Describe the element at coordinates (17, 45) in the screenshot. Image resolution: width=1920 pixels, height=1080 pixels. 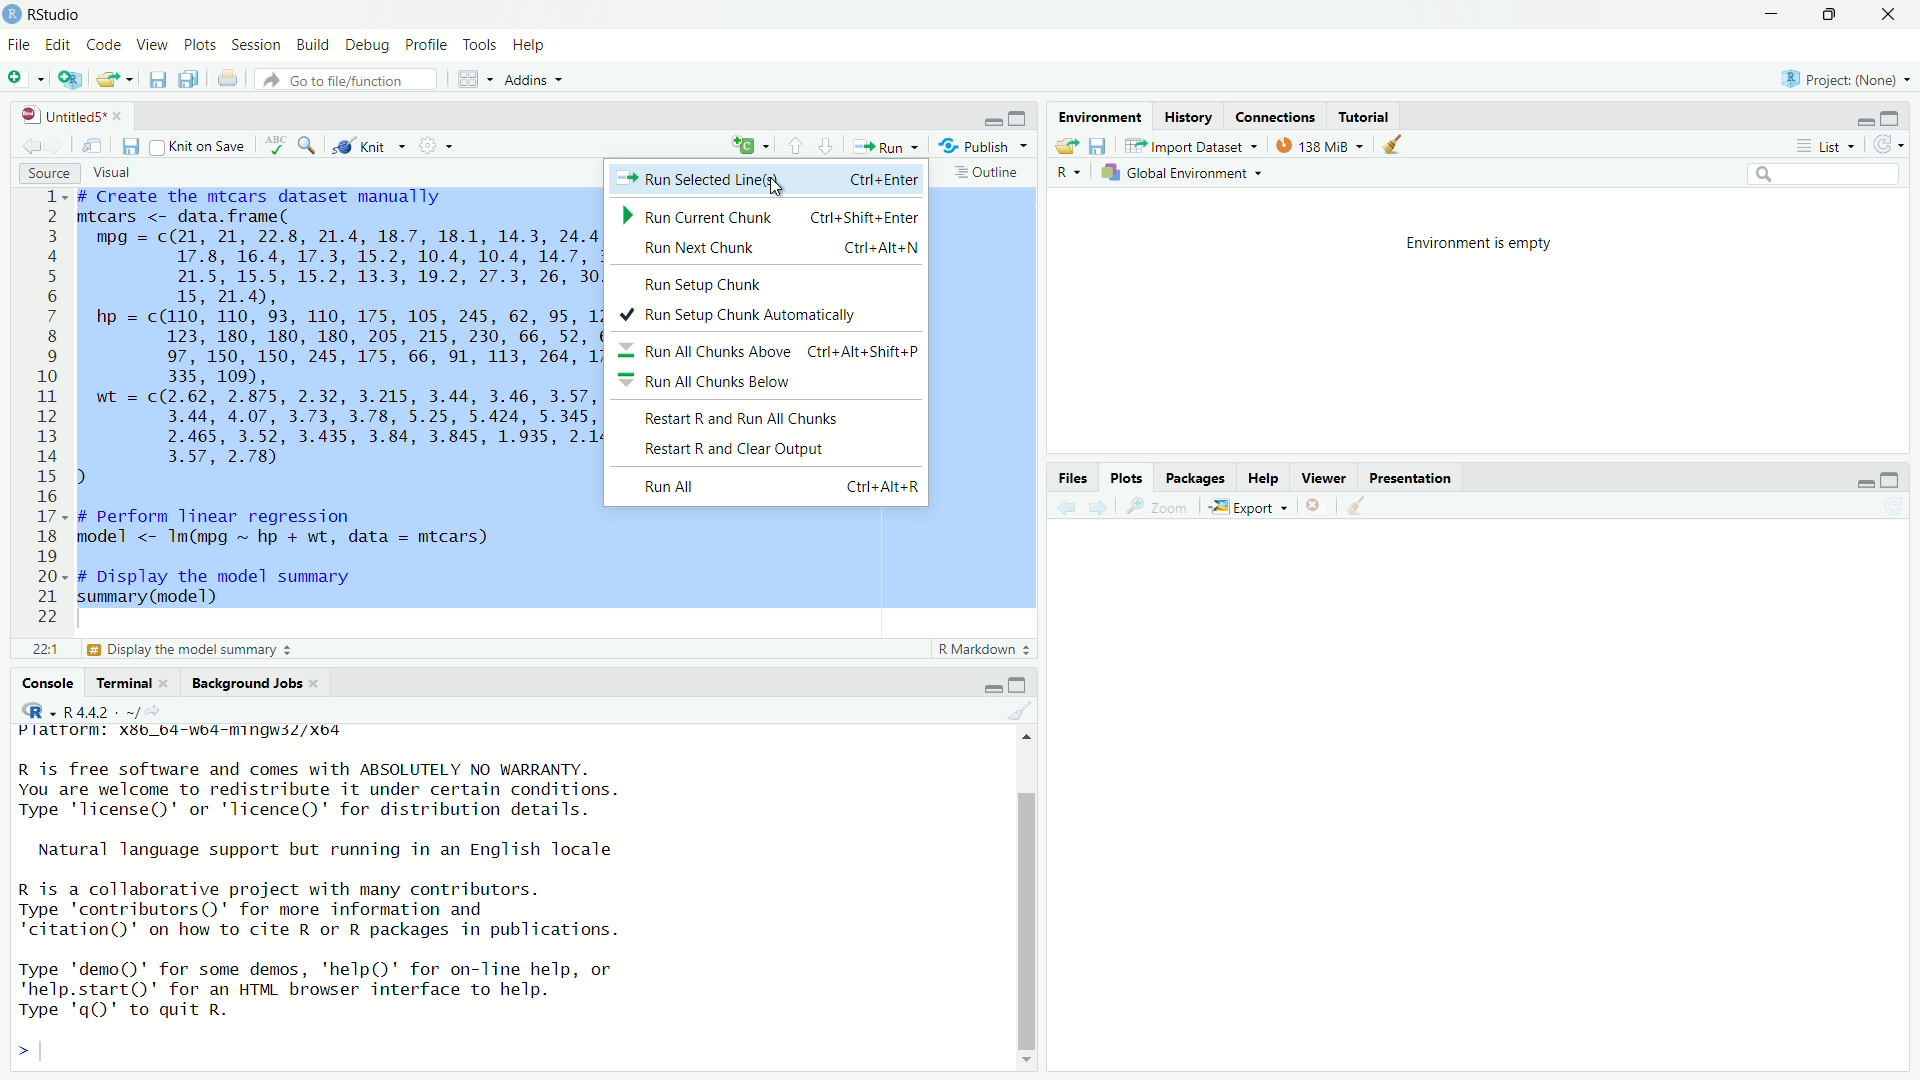
I see `file` at that location.